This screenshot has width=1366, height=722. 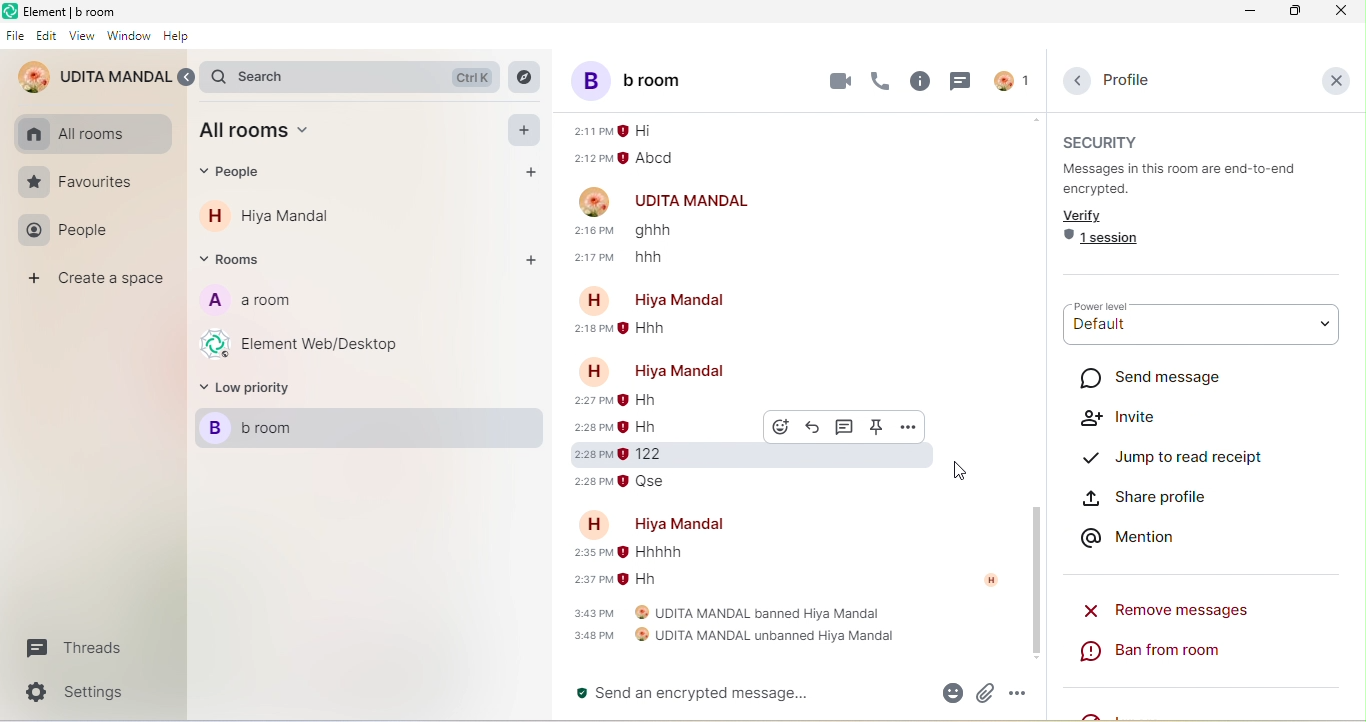 I want to click on create a space, so click(x=100, y=281).